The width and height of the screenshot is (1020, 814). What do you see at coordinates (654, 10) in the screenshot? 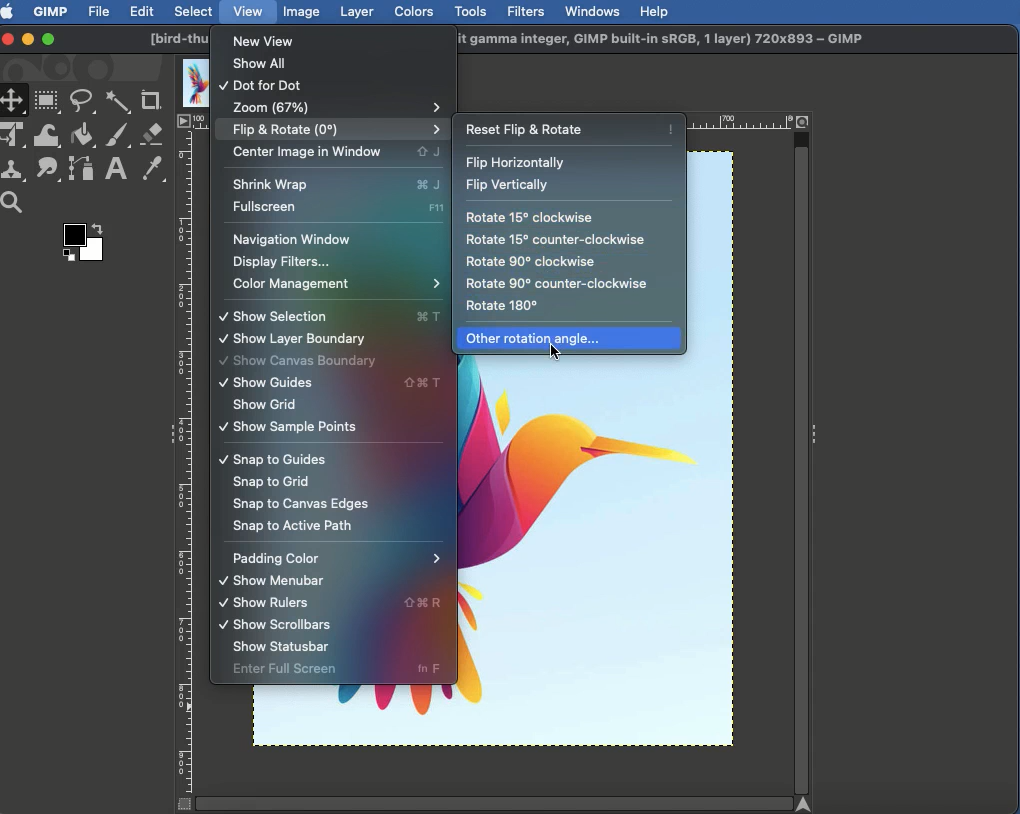
I see `Help` at bounding box center [654, 10].